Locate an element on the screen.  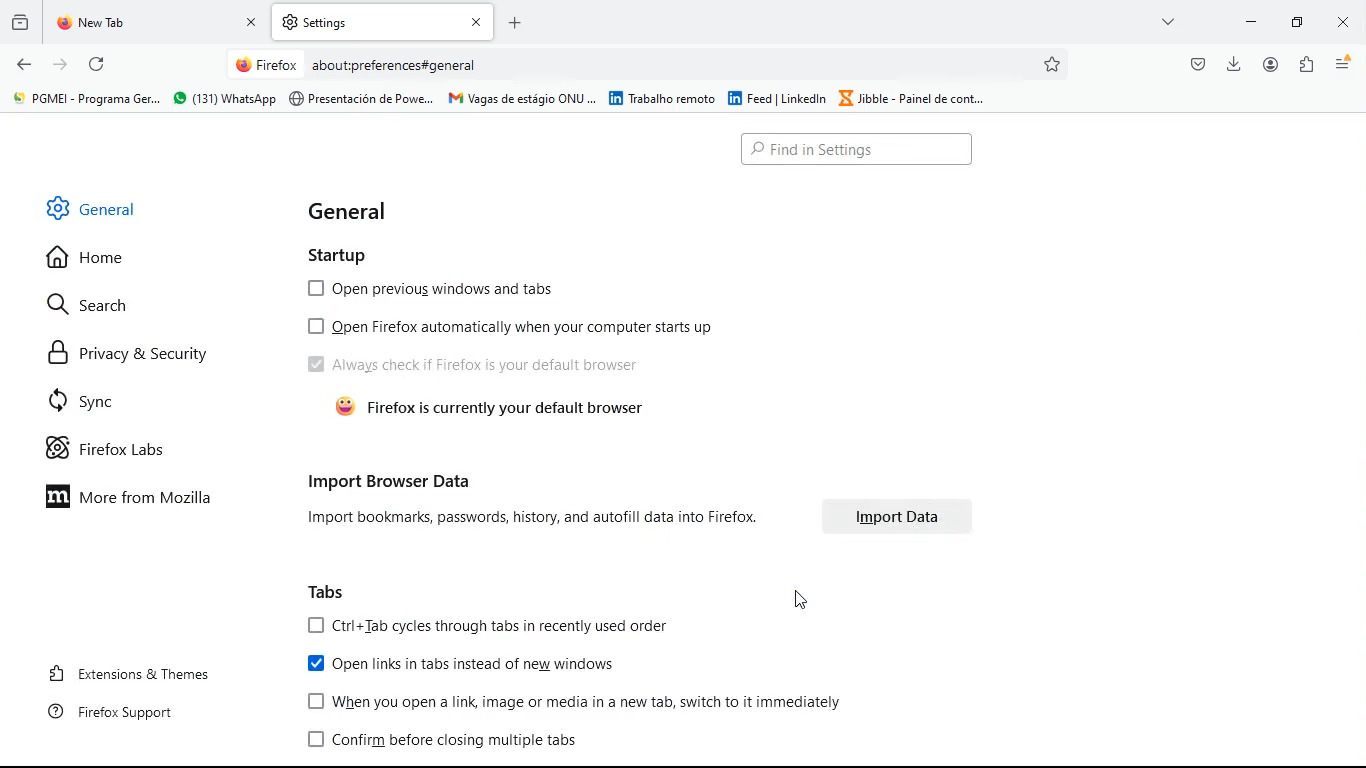
history is located at coordinates (19, 26).